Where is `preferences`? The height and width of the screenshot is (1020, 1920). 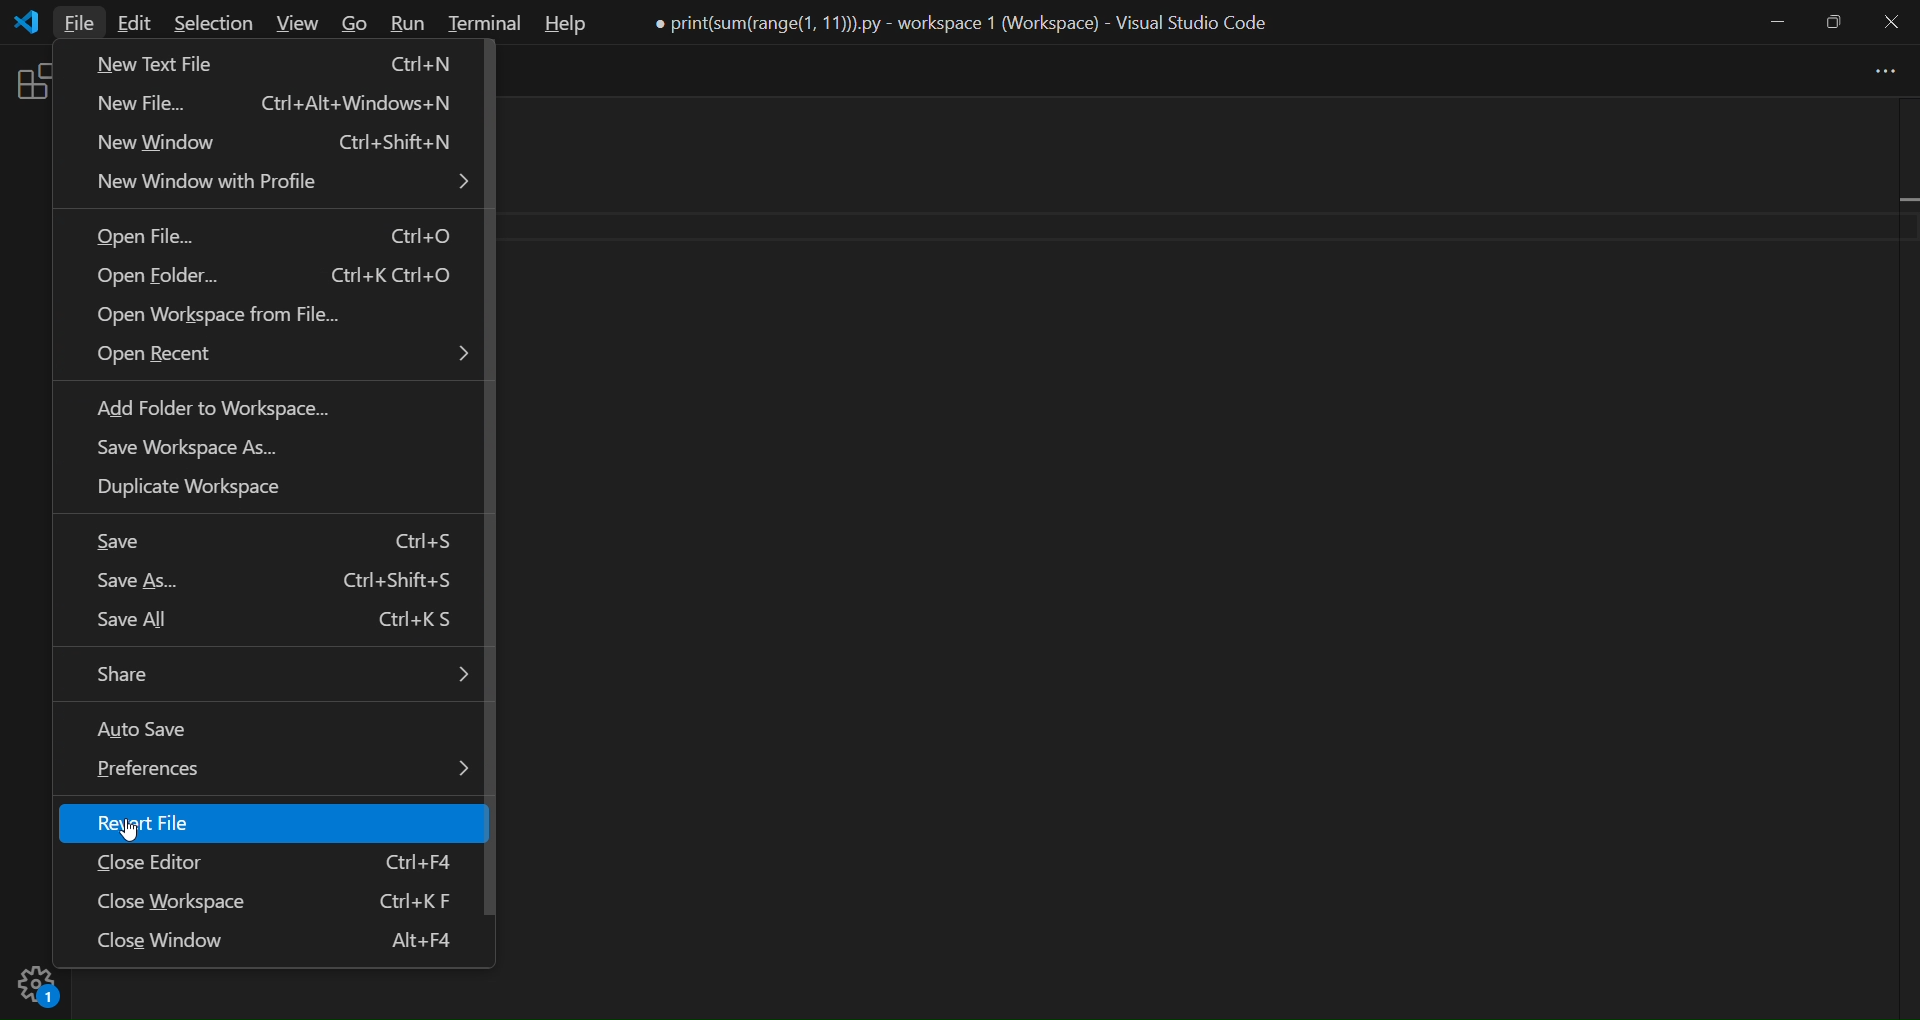
preferences is located at coordinates (285, 768).